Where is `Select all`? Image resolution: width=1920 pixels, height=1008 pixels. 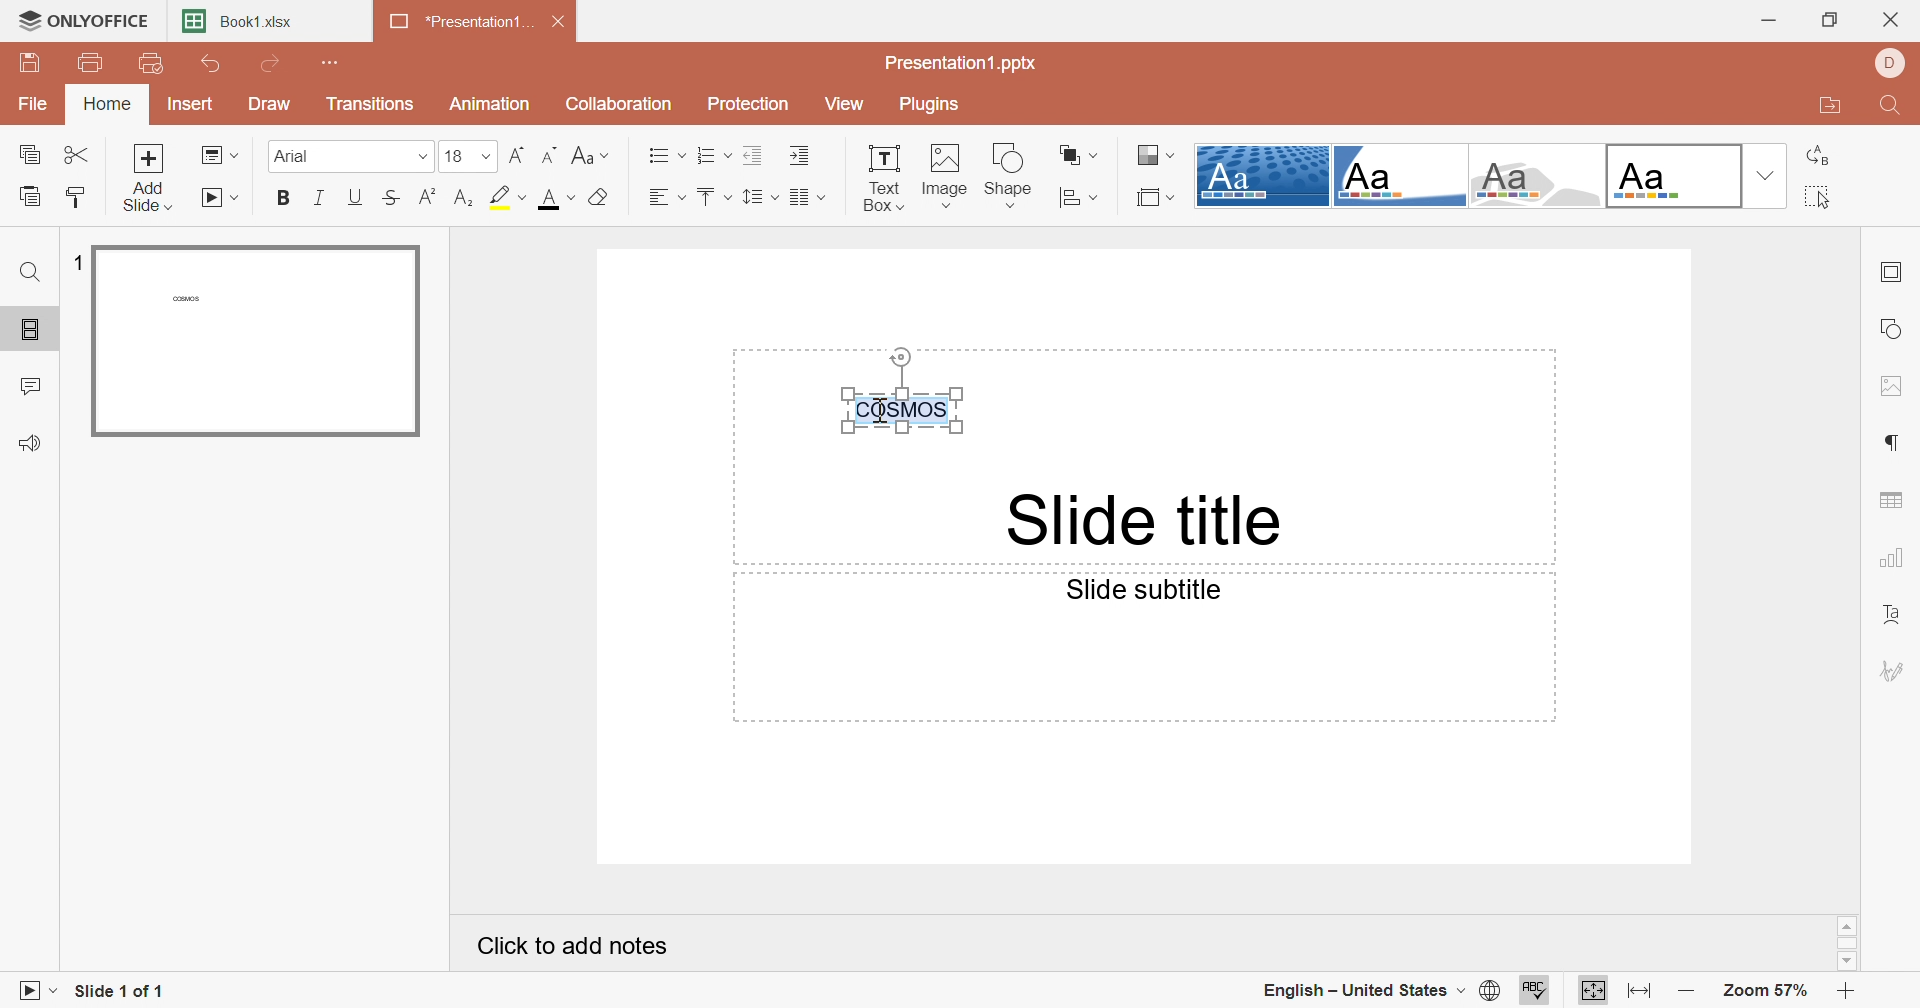 Select all is located at coordinates (1818, 199).